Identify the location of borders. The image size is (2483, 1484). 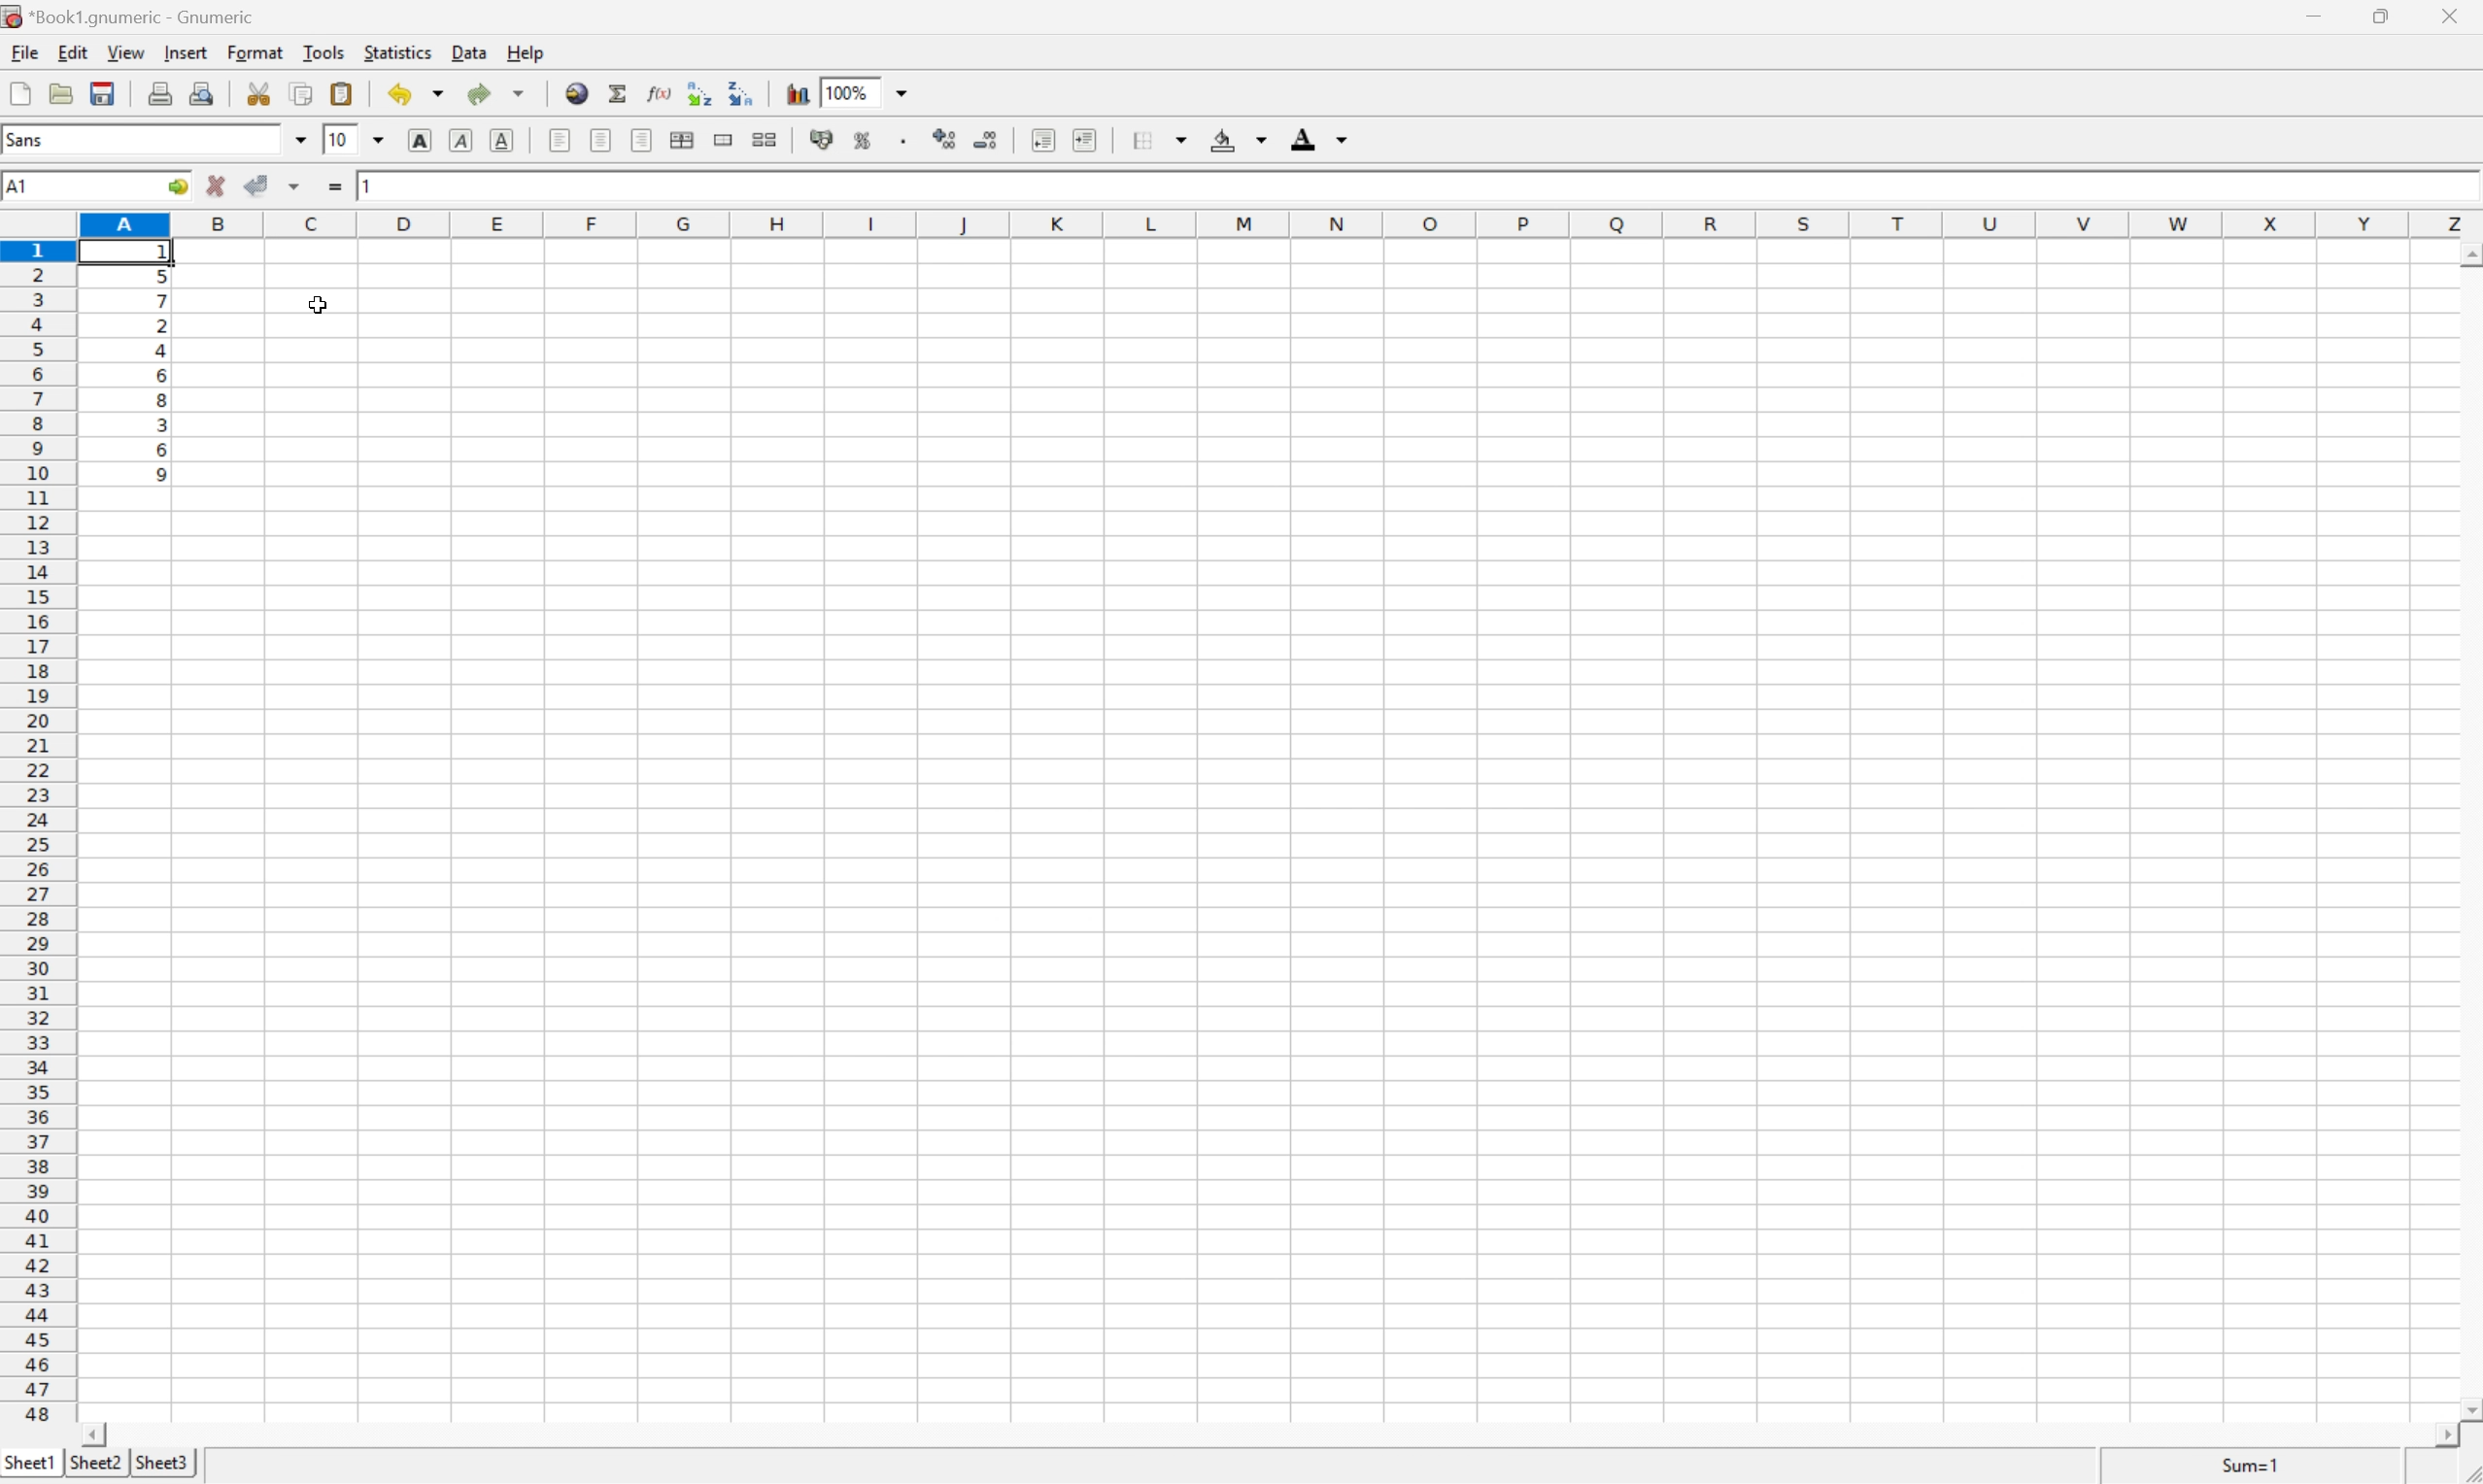
(1159, 140).